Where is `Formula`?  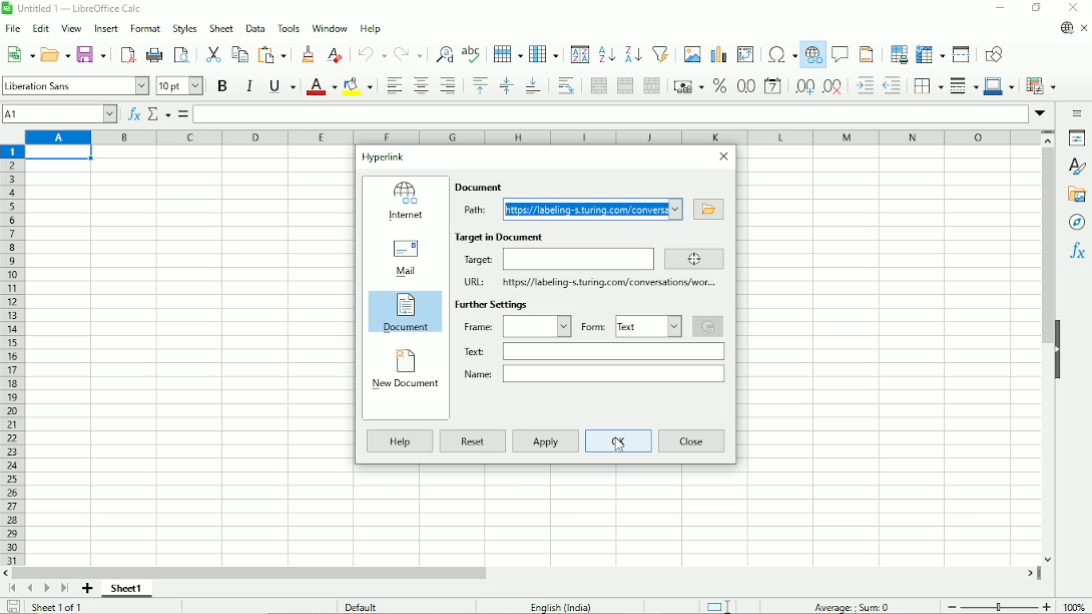
Formula is located at coordinates (183, 113).